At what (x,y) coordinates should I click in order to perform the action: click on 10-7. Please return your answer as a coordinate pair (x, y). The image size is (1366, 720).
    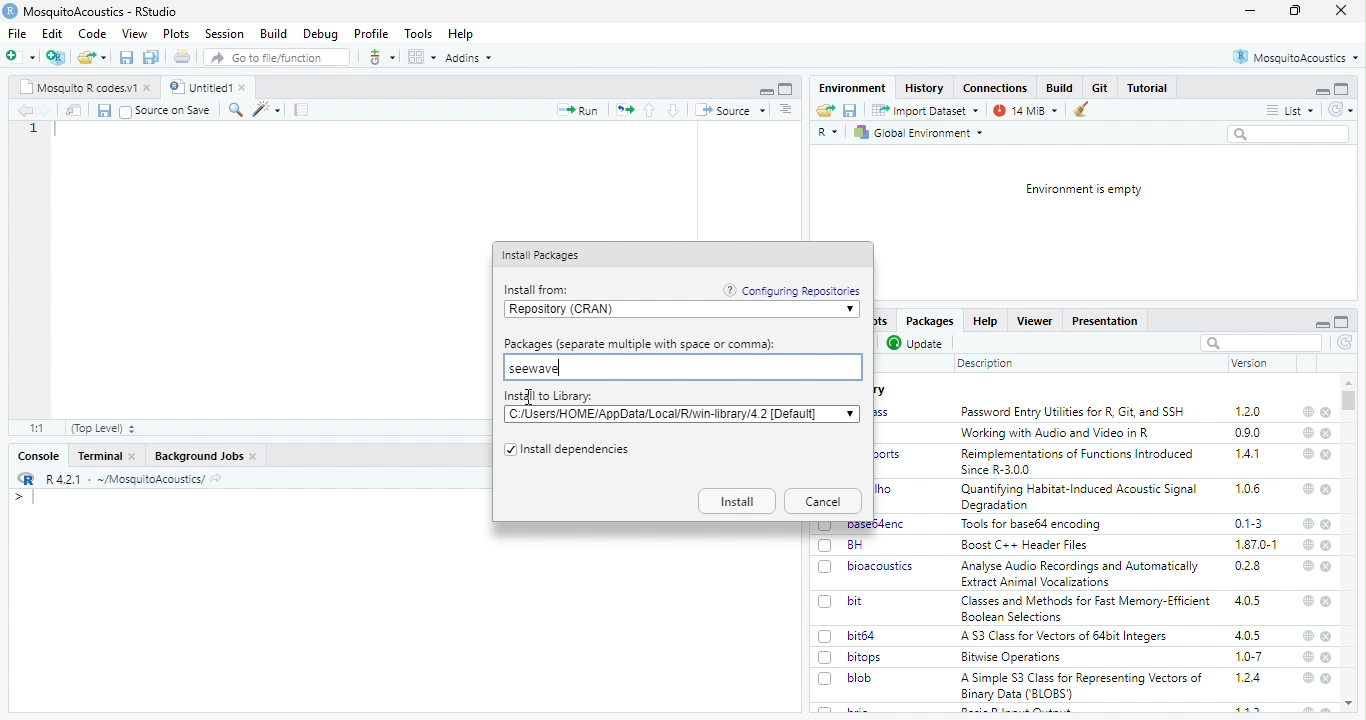
    Looking at the image, I should click on (1250, 657).